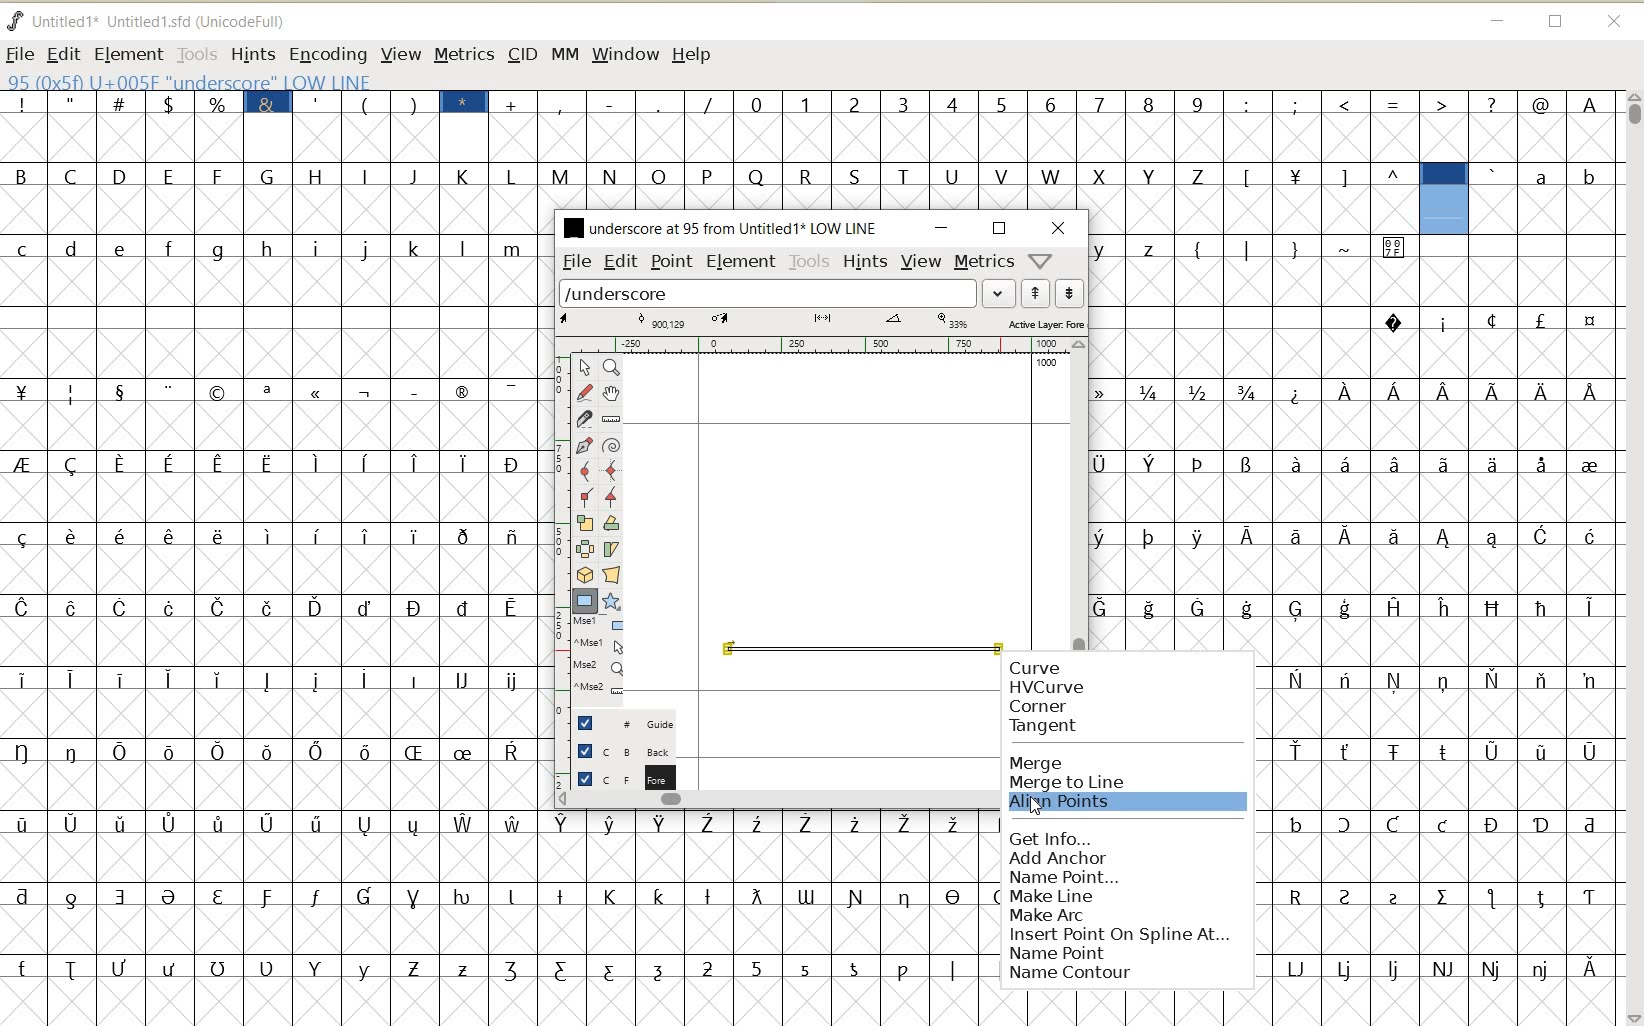  What do you see at coordinates (617, 776) in the screenshot?
I see `FOREGROUND` at bounding box center [617, 776].